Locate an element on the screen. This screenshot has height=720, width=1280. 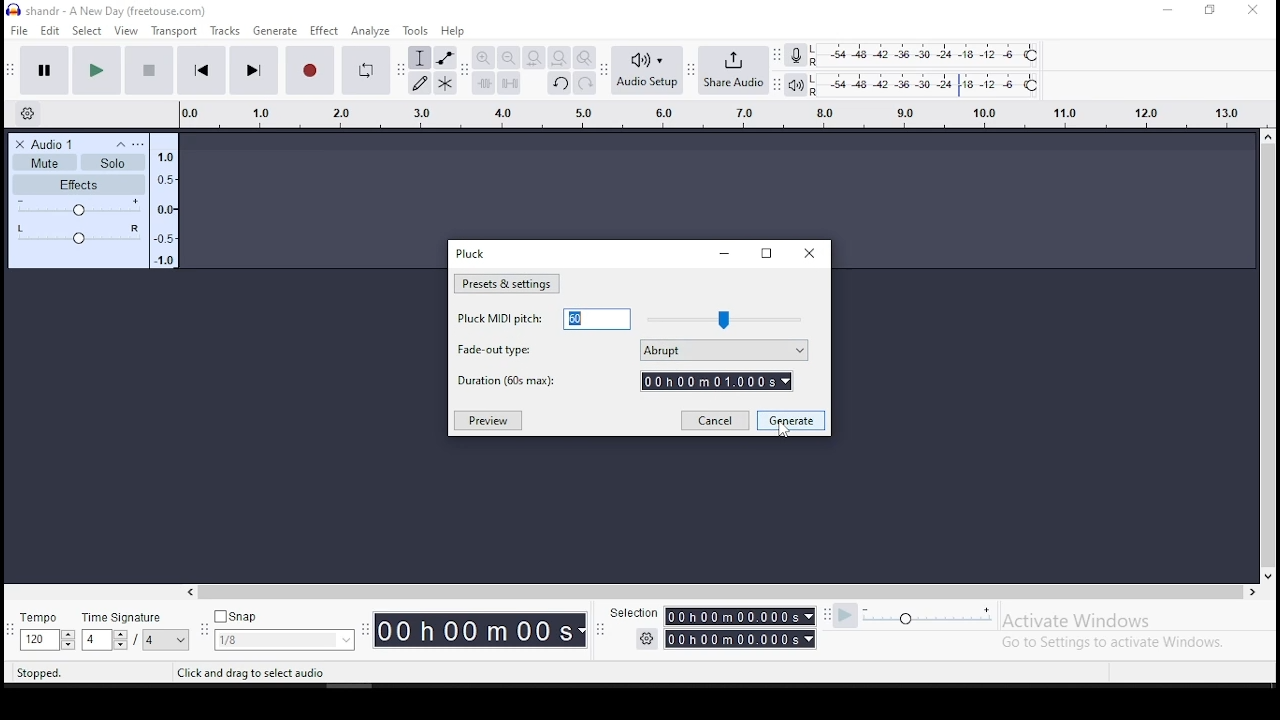
scroll bar is located at coordinates (721, 592).